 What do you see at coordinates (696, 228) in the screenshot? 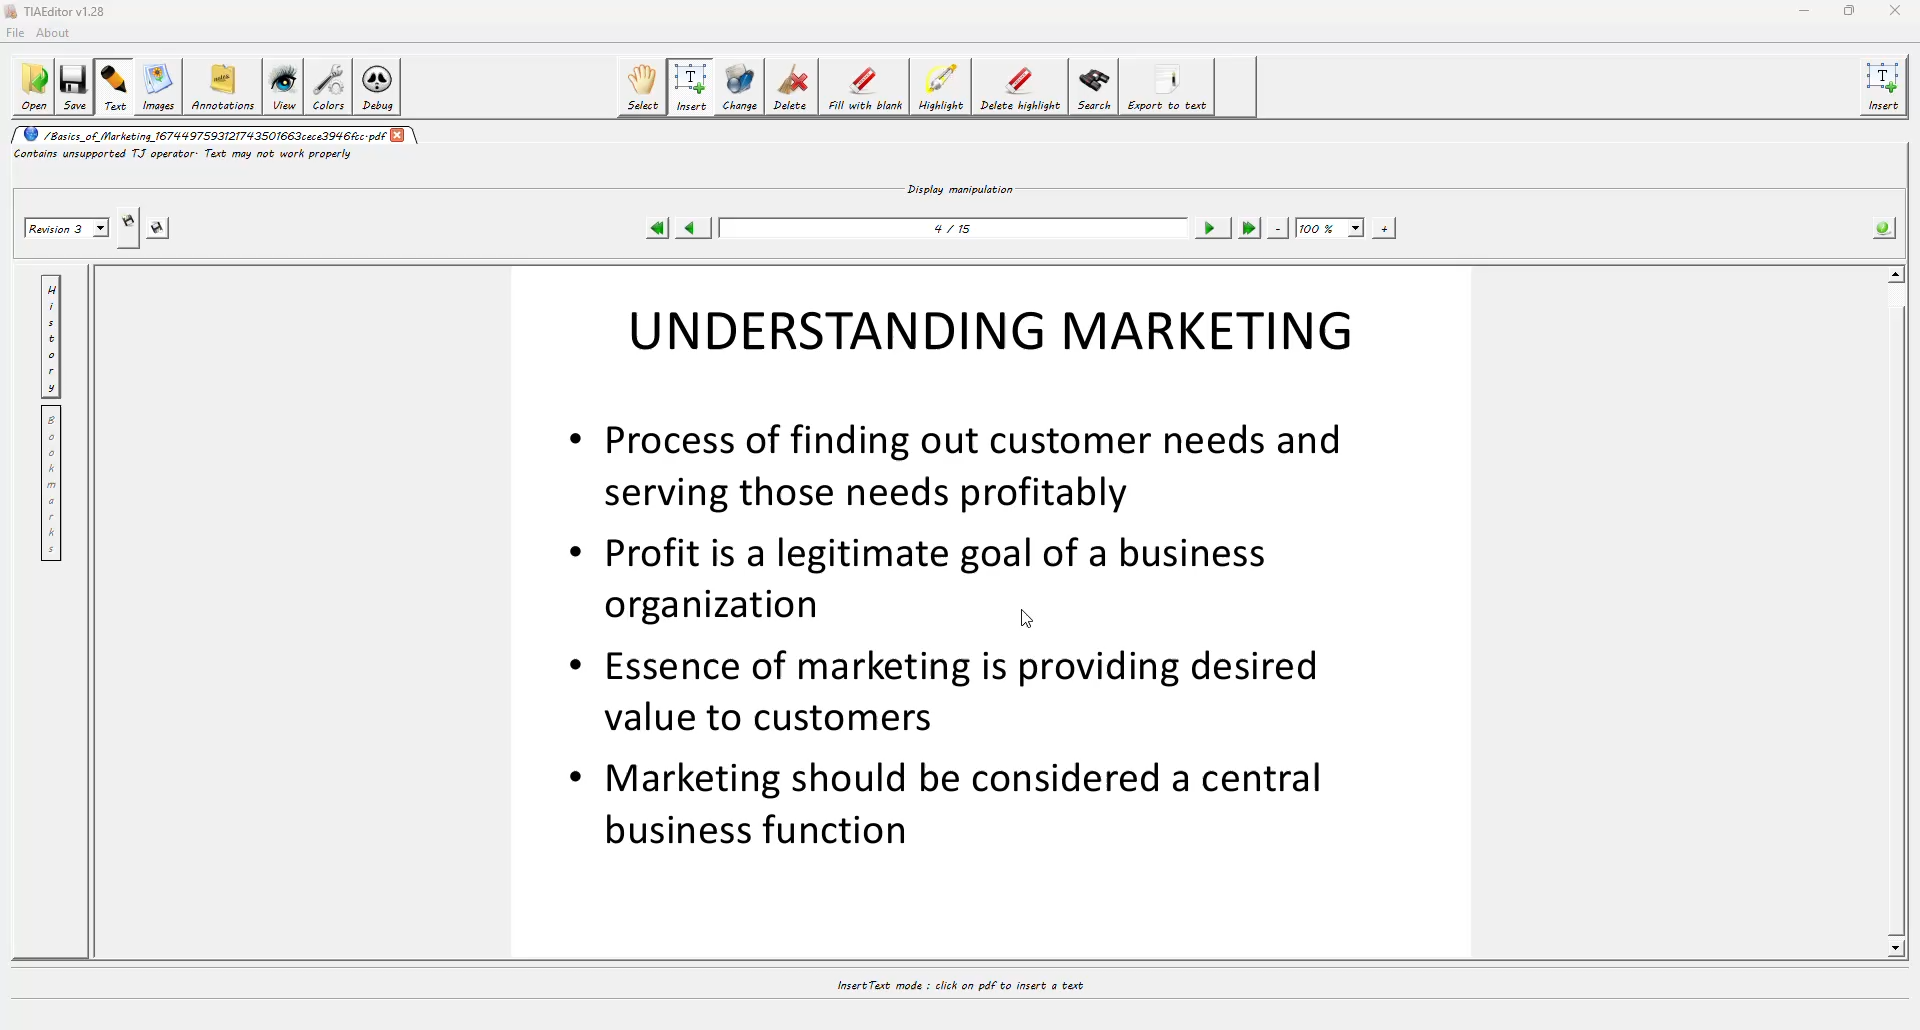
I see `previous page` at bounding box center [696, 228].